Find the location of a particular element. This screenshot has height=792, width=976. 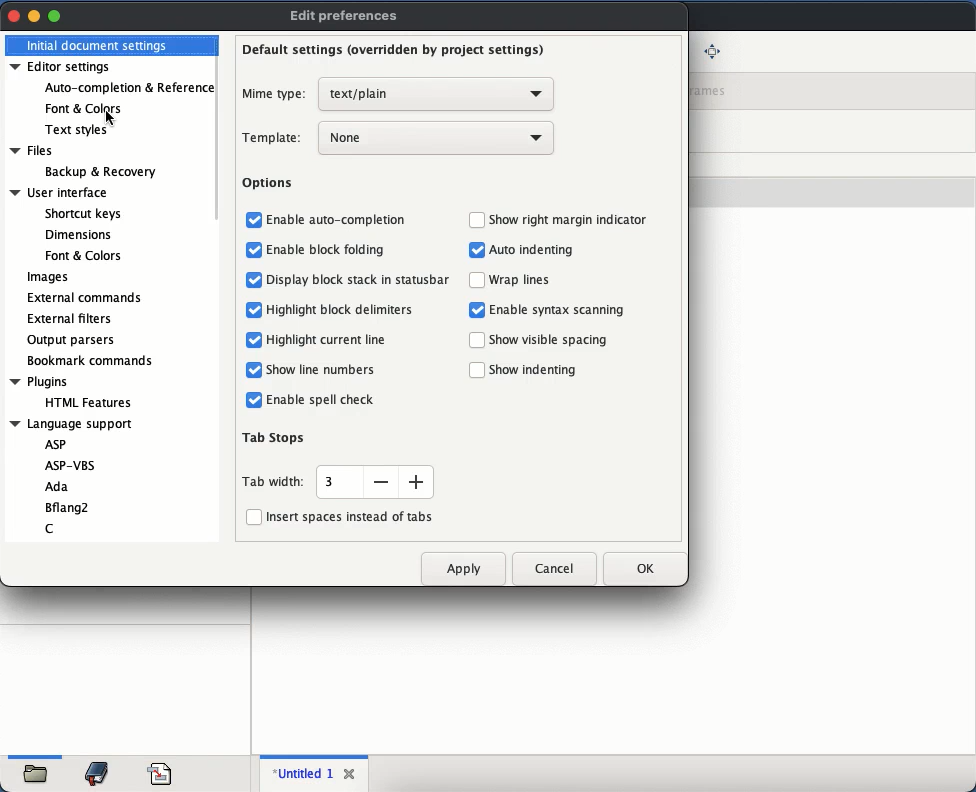

Wrap lines. is located at coordinates (523, 282).